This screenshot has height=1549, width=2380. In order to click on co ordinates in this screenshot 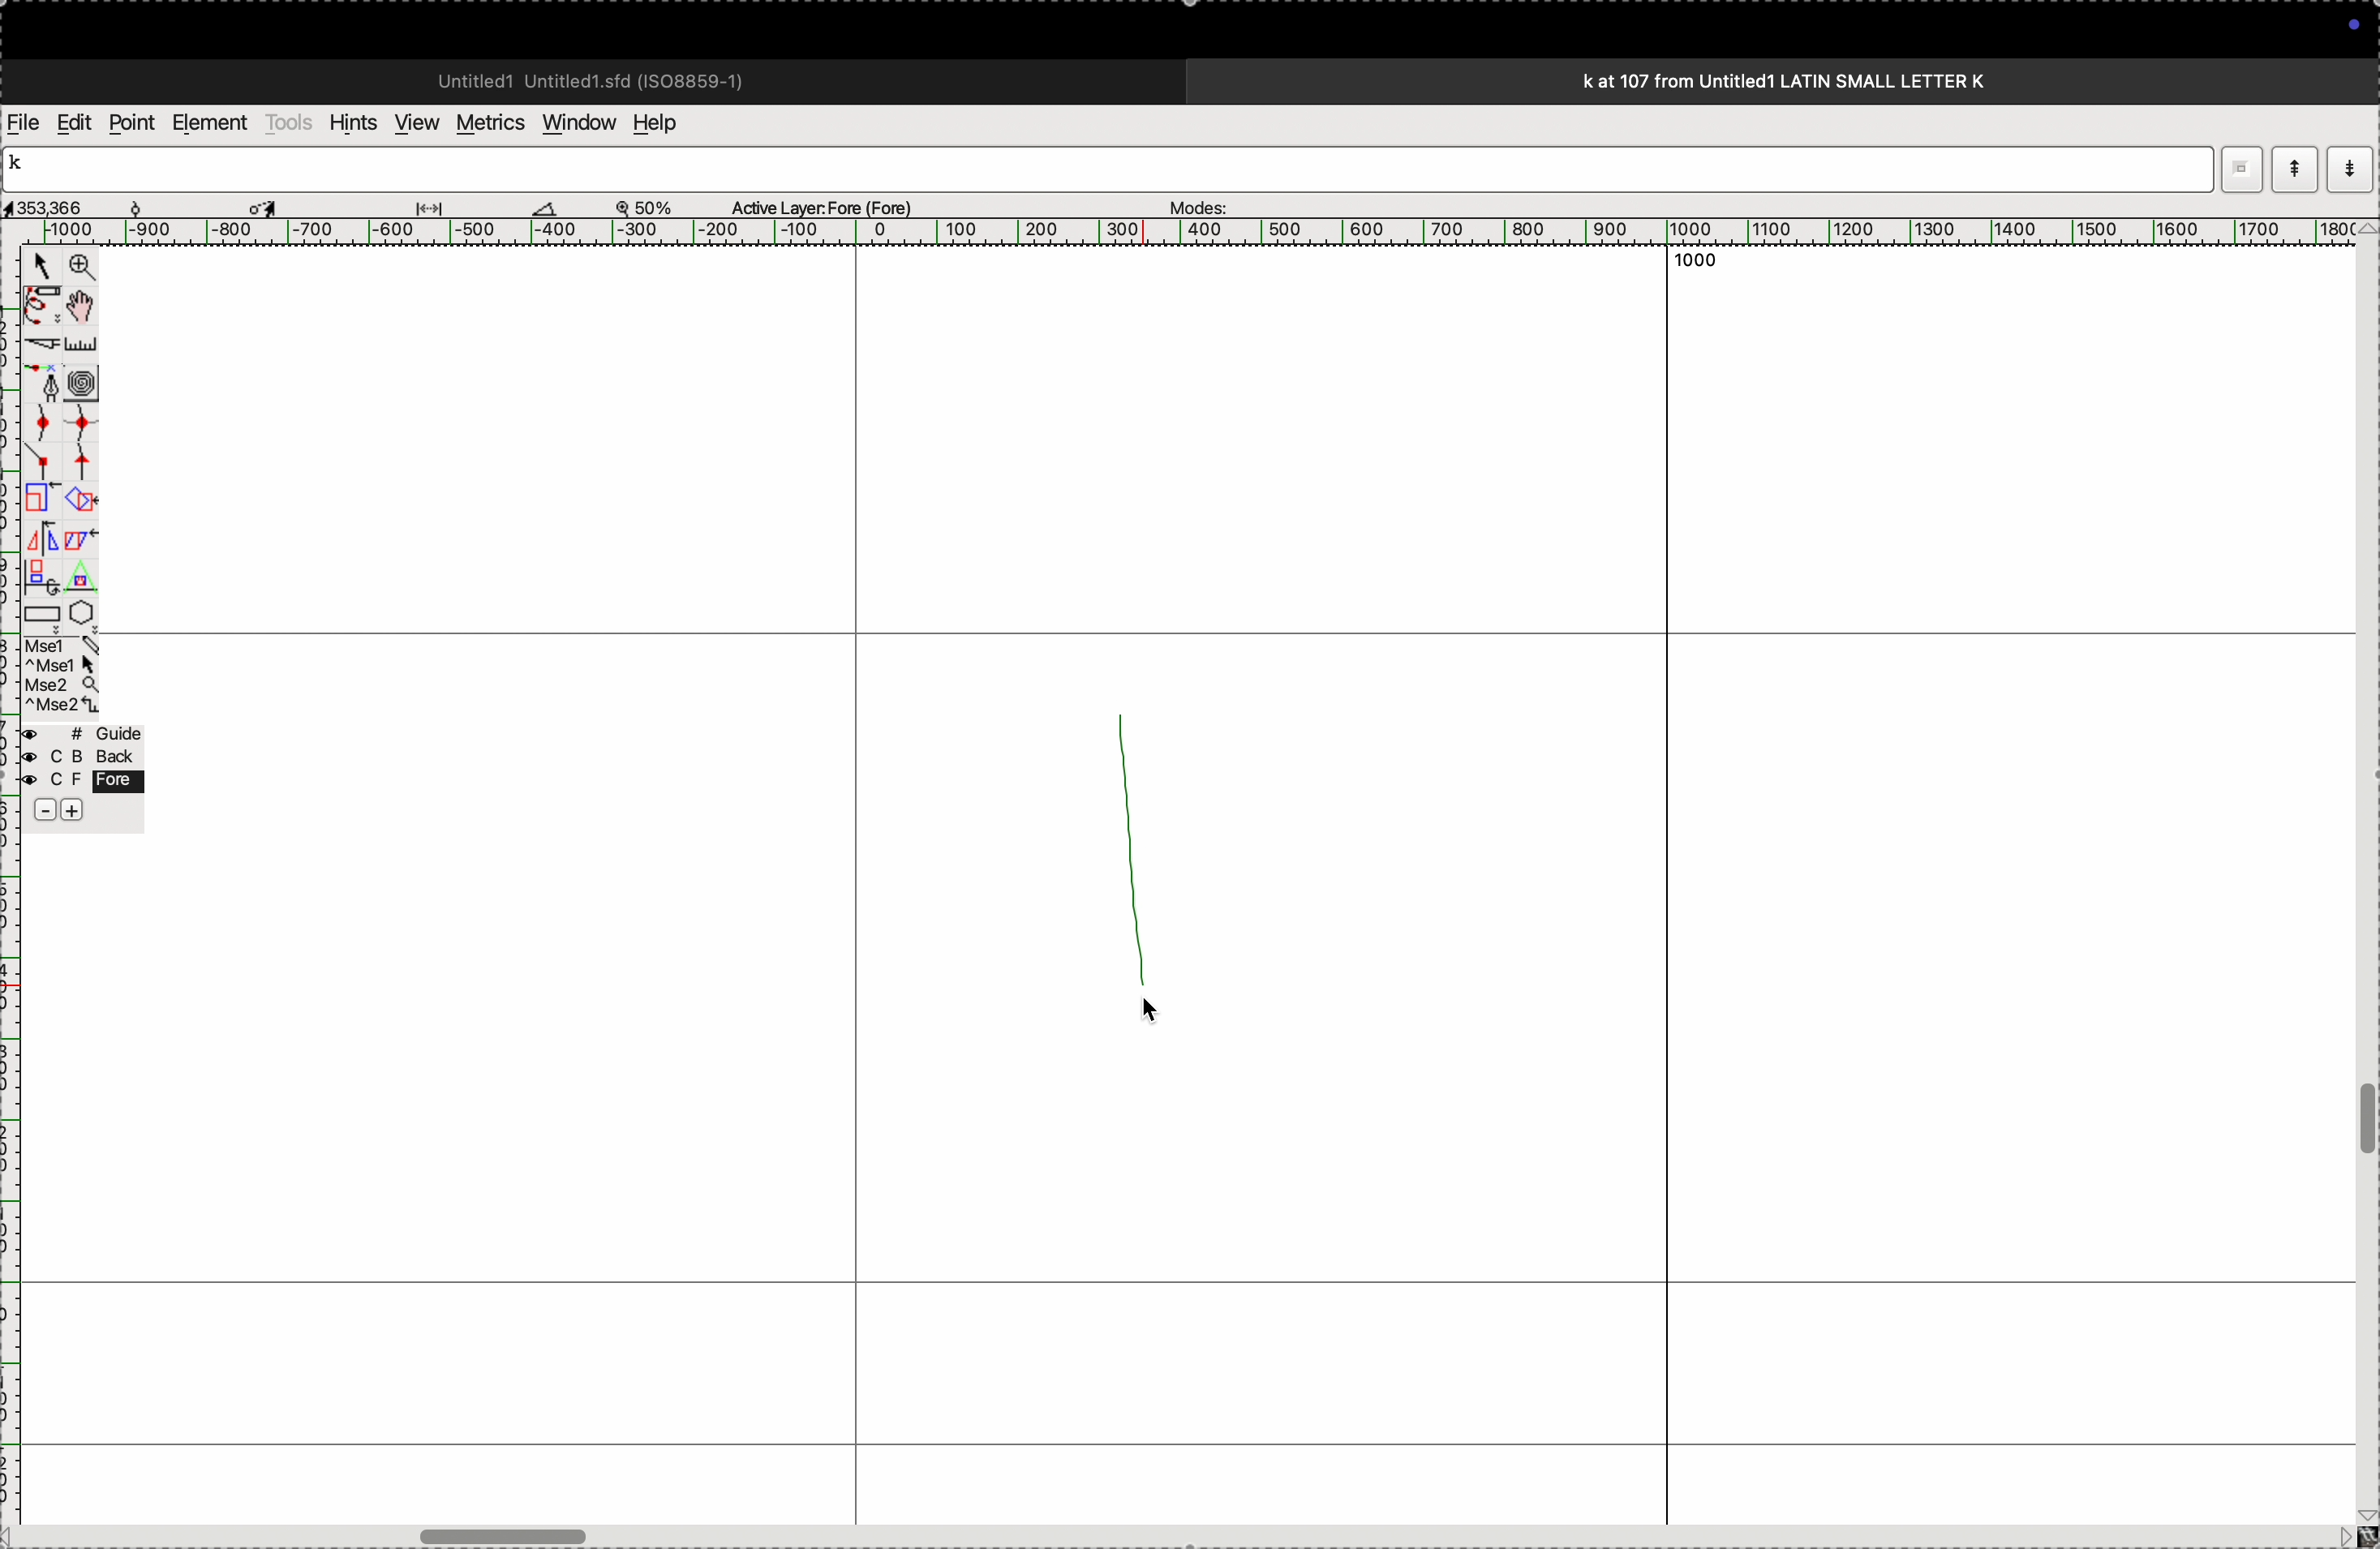, I will do `click(70, 202)`.